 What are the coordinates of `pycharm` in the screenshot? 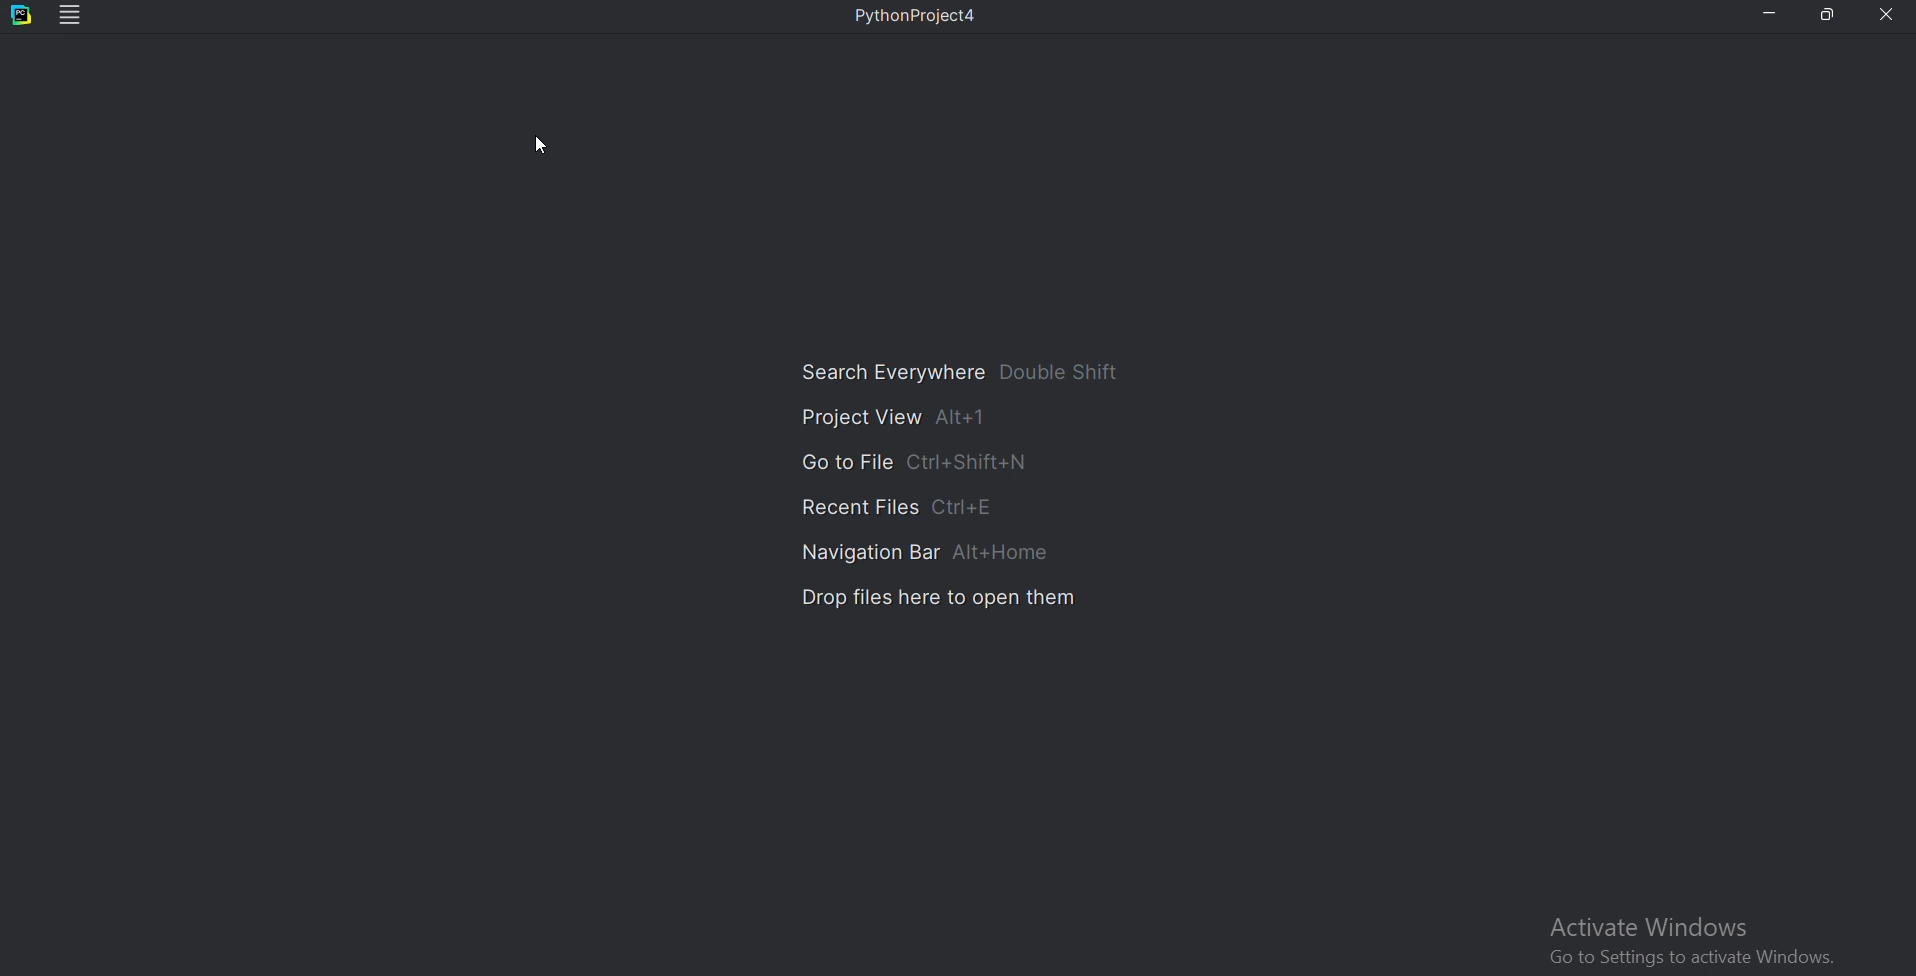 It's located at (22, 17).